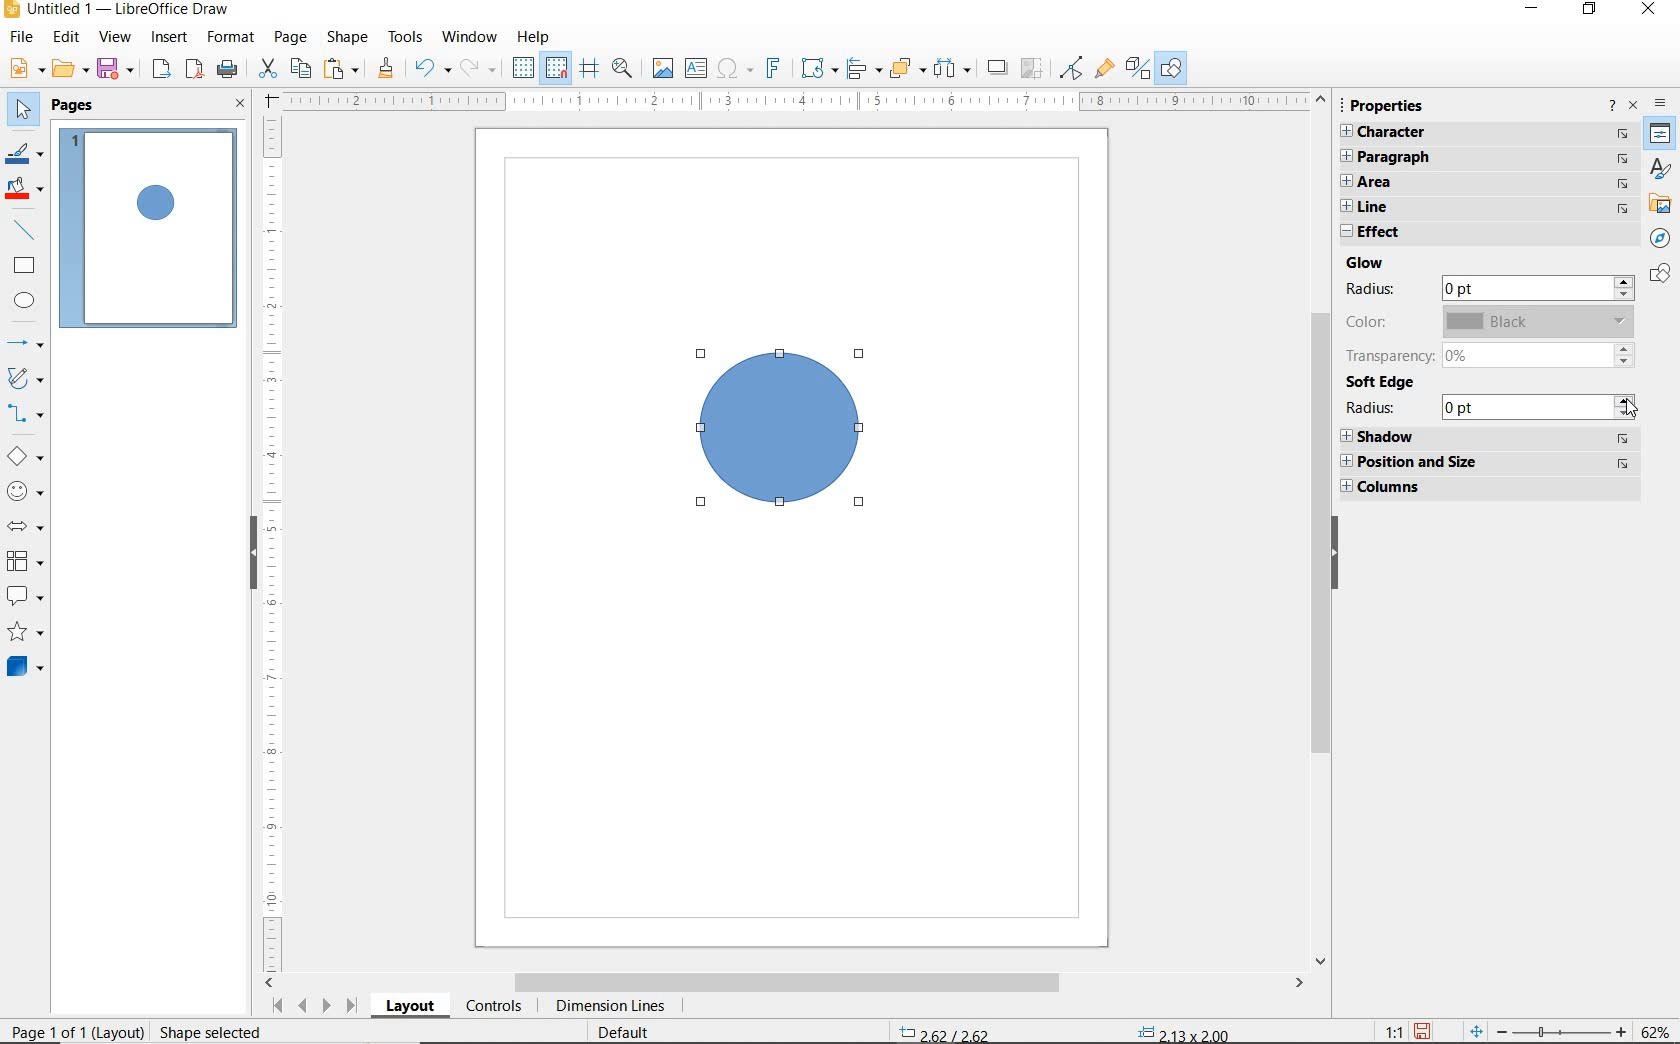 The image size is (1680, 1044). Describe the element at coordinates (1661, 102) in the screenshot. I see `SIDEBAR SETTINGS` at that location.